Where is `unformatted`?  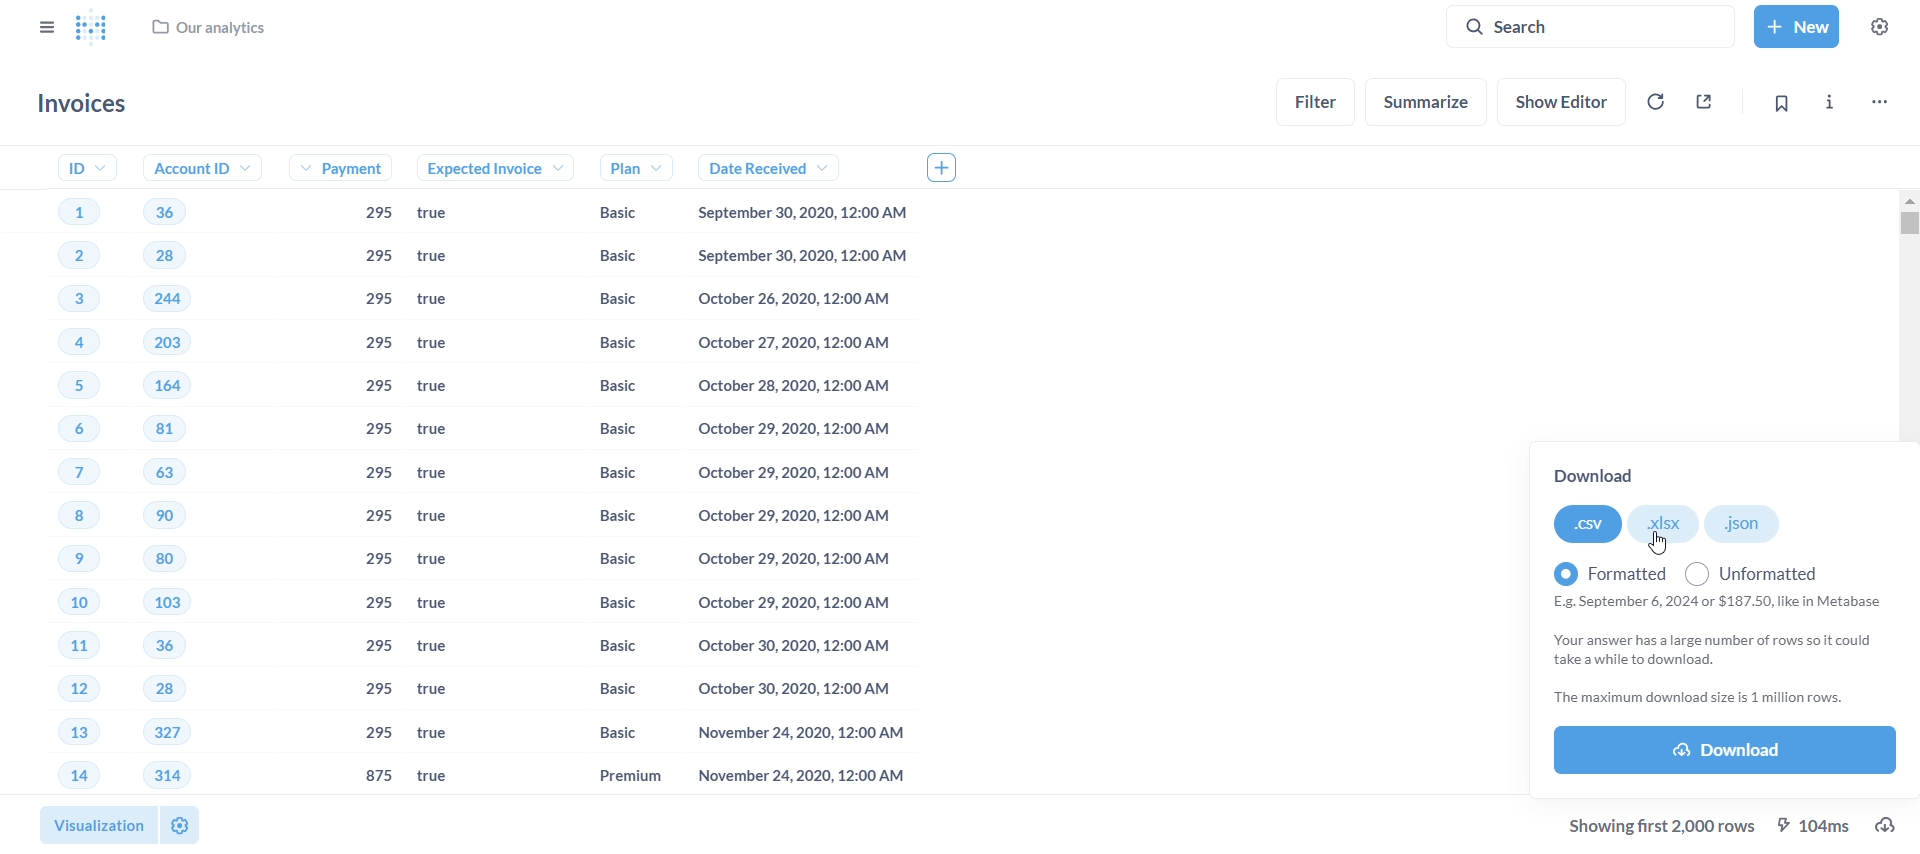 unformatted is located at coordinates (1766, 568).